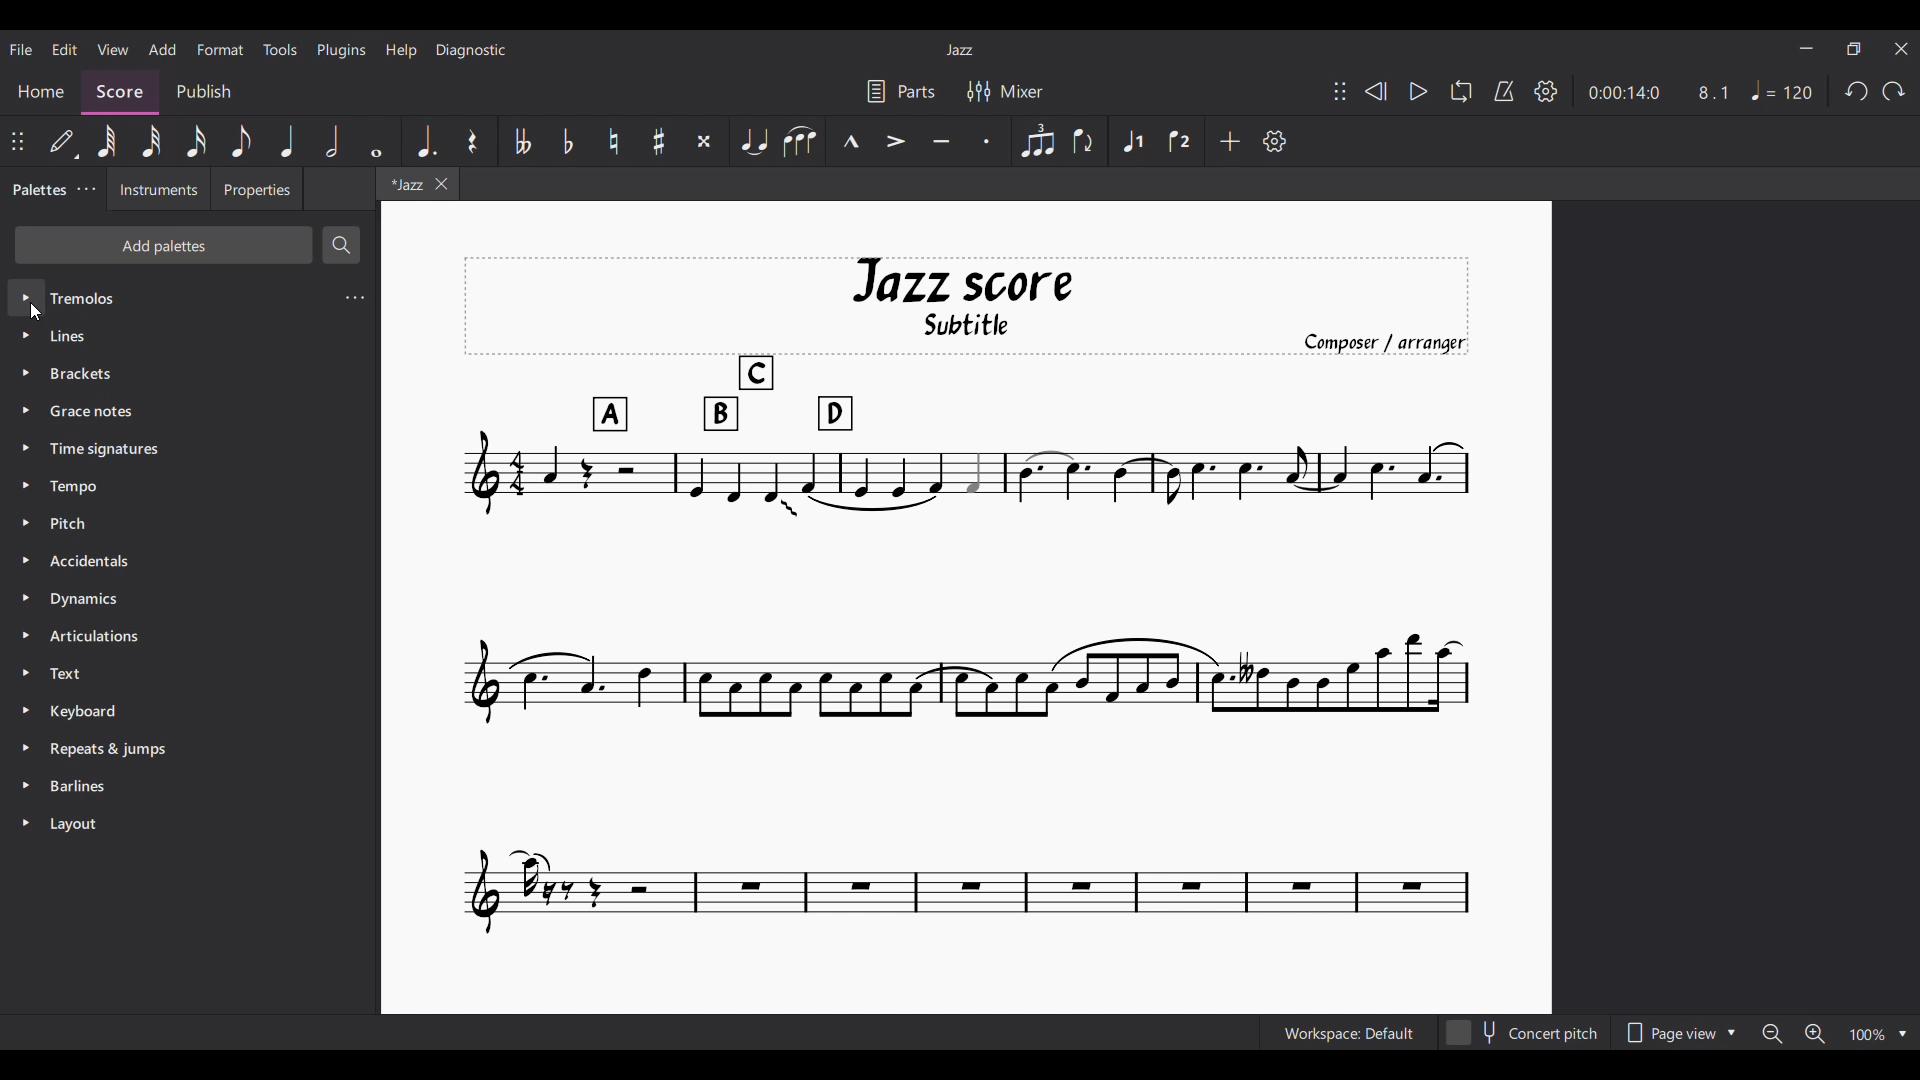 This screenshot has width=1920, height=1080. Describe the element at coordinates (471, 51) in the screenshot. I see `Diagnostic` at that location.